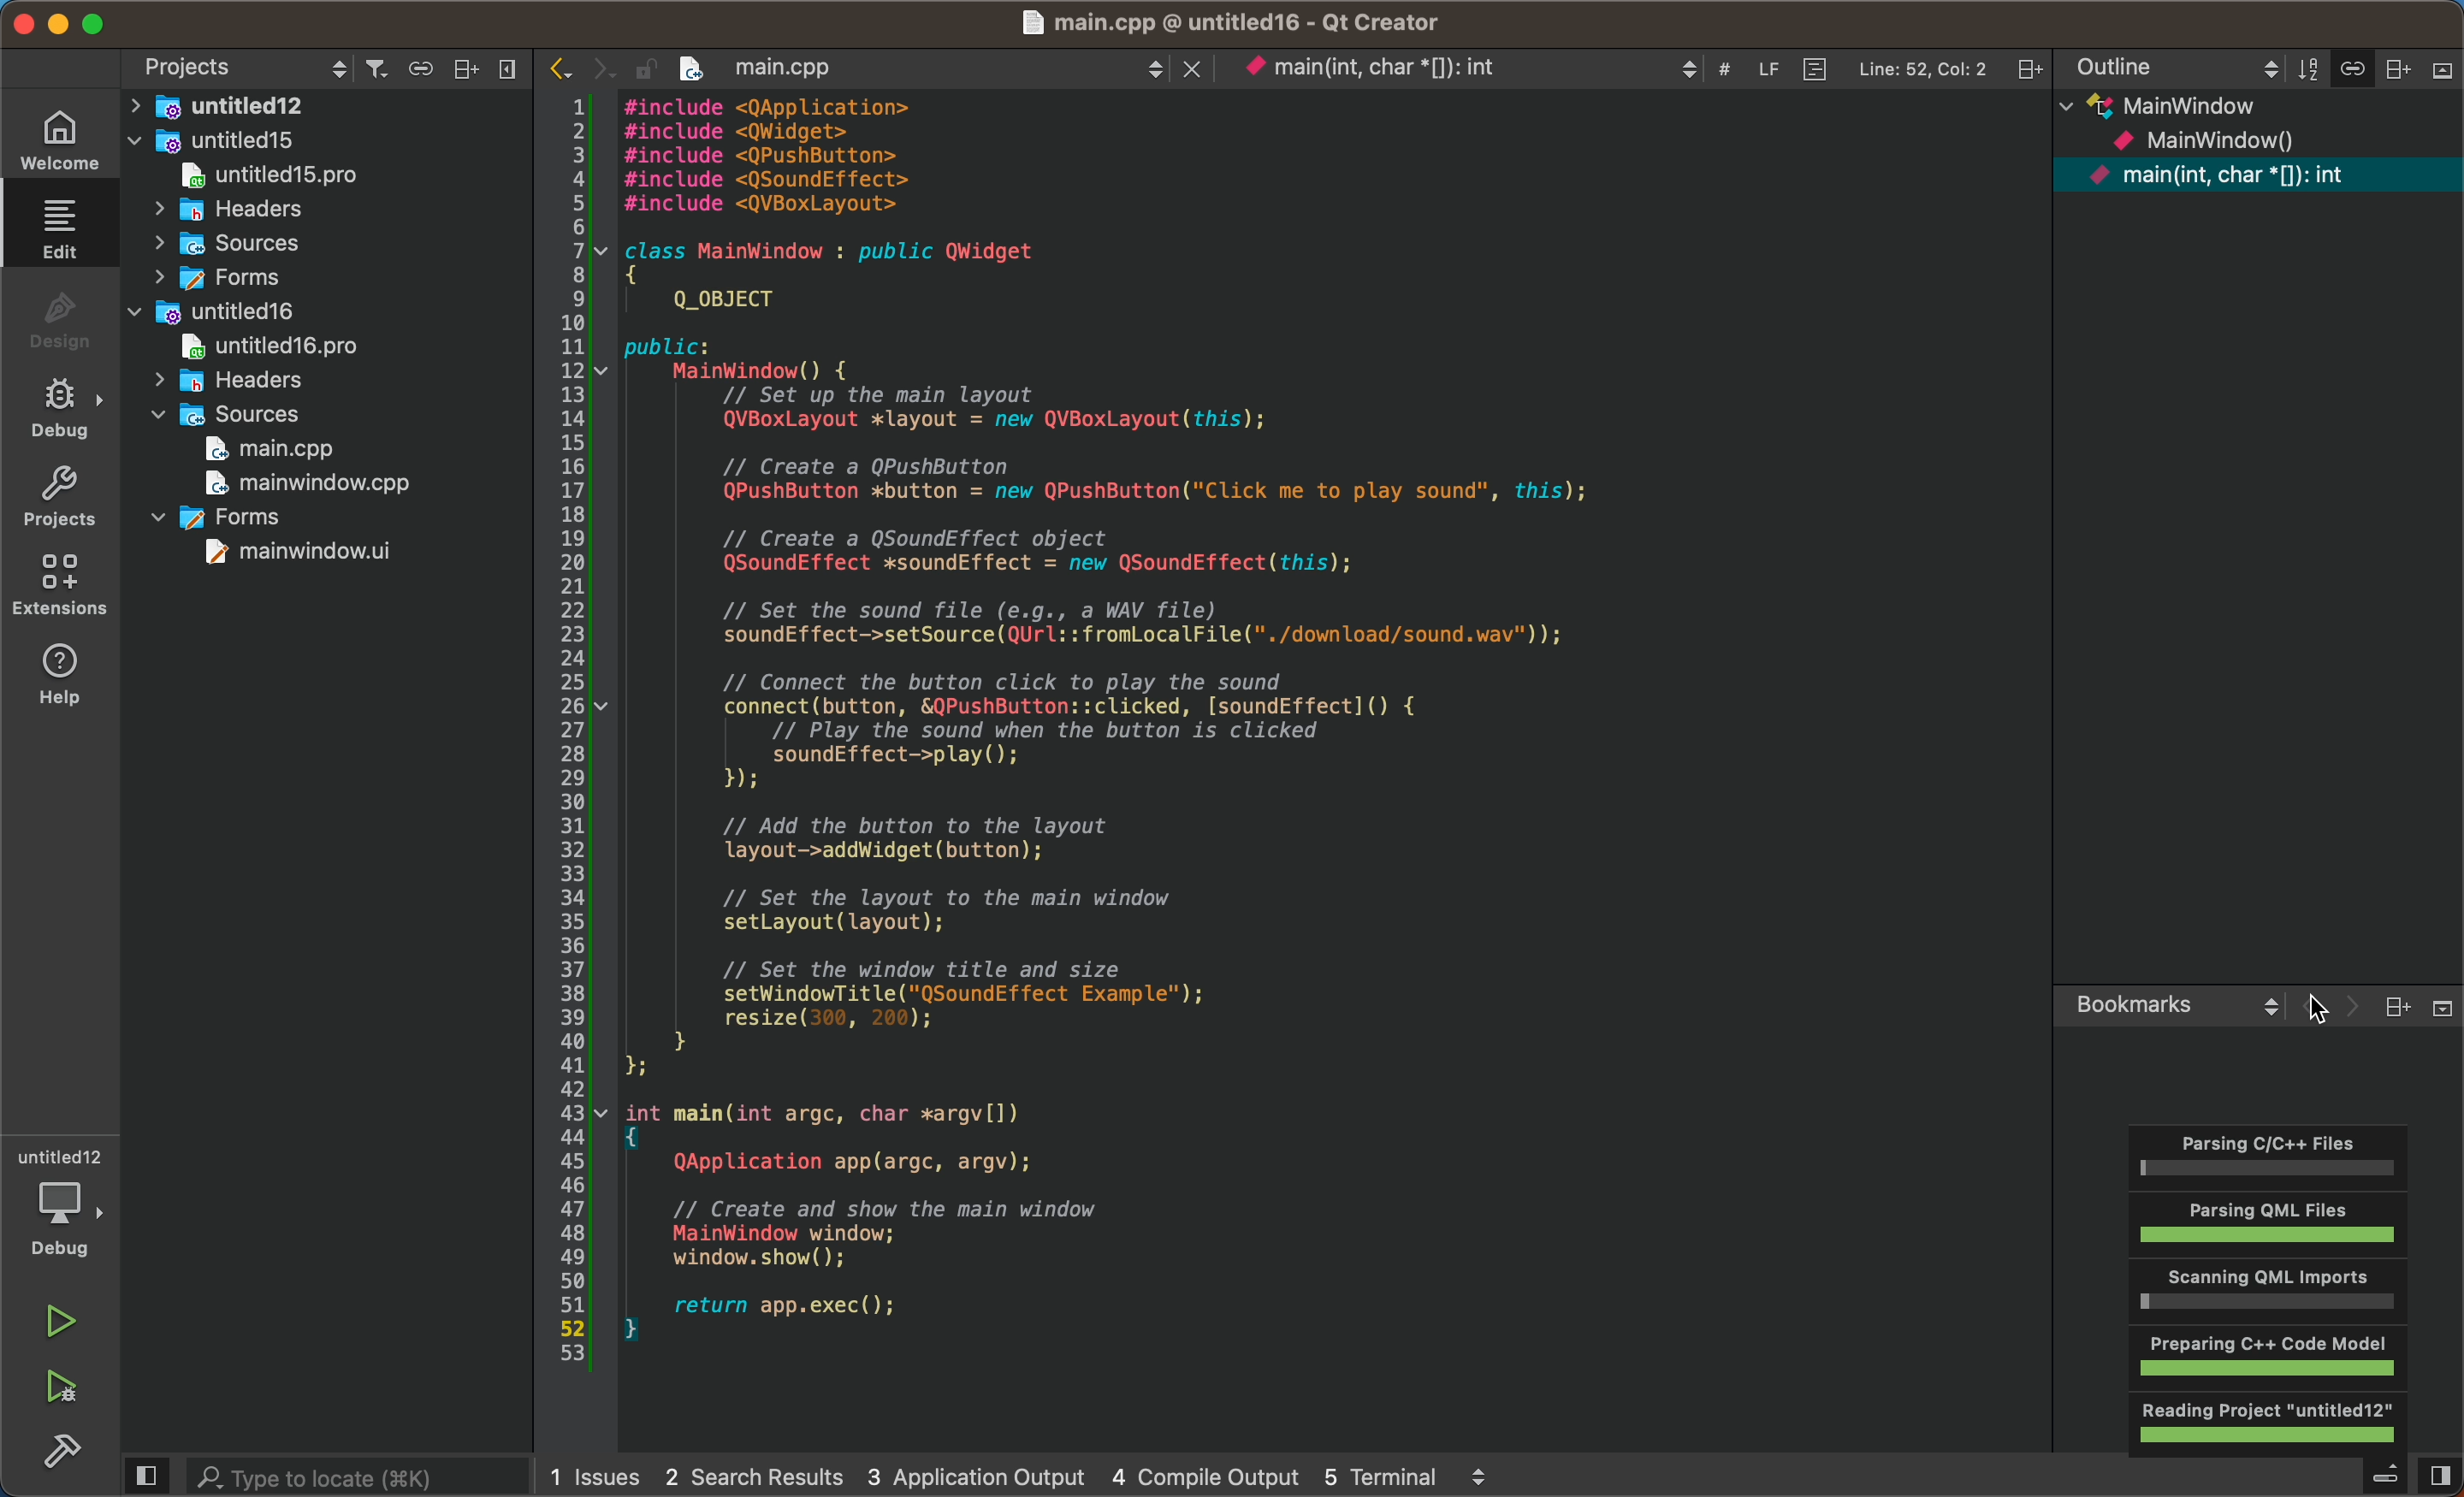  What do you see at coordinates (444, 71) in the screenshot?
I see `filter` at bounding box center [444, 71].